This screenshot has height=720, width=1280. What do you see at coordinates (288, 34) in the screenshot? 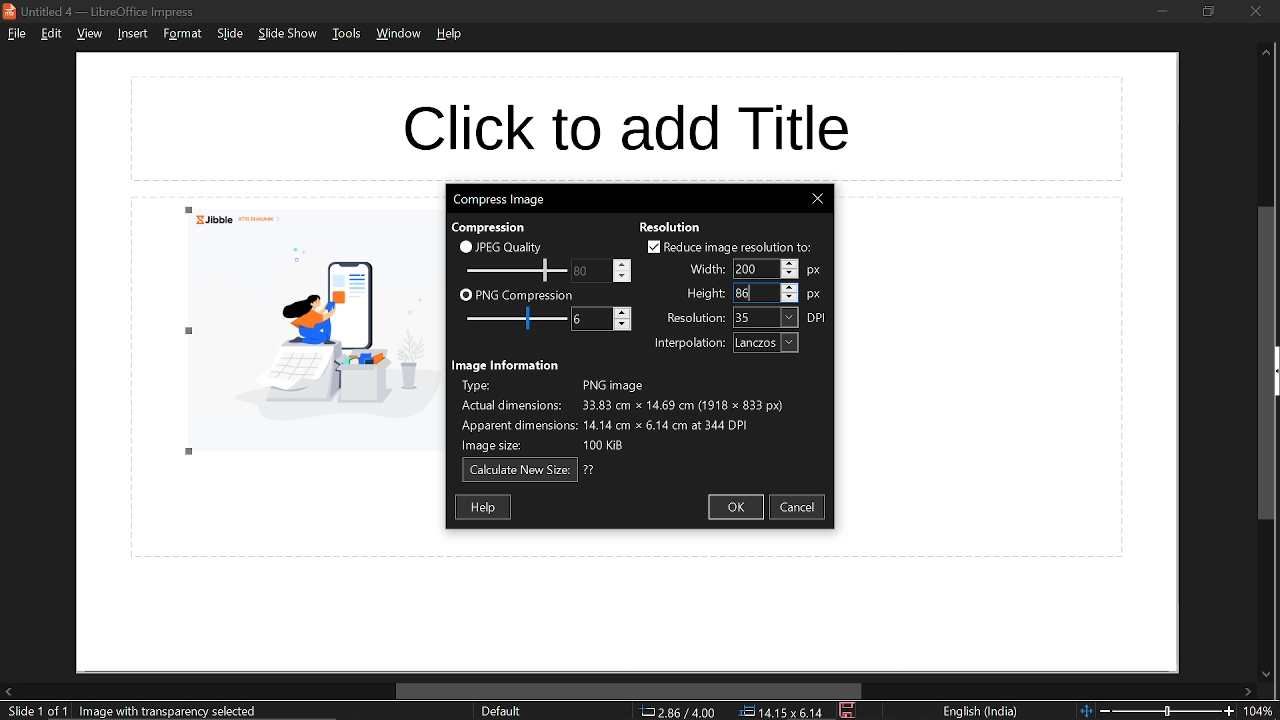
I see `slide show` at bounding box center [288, 34].